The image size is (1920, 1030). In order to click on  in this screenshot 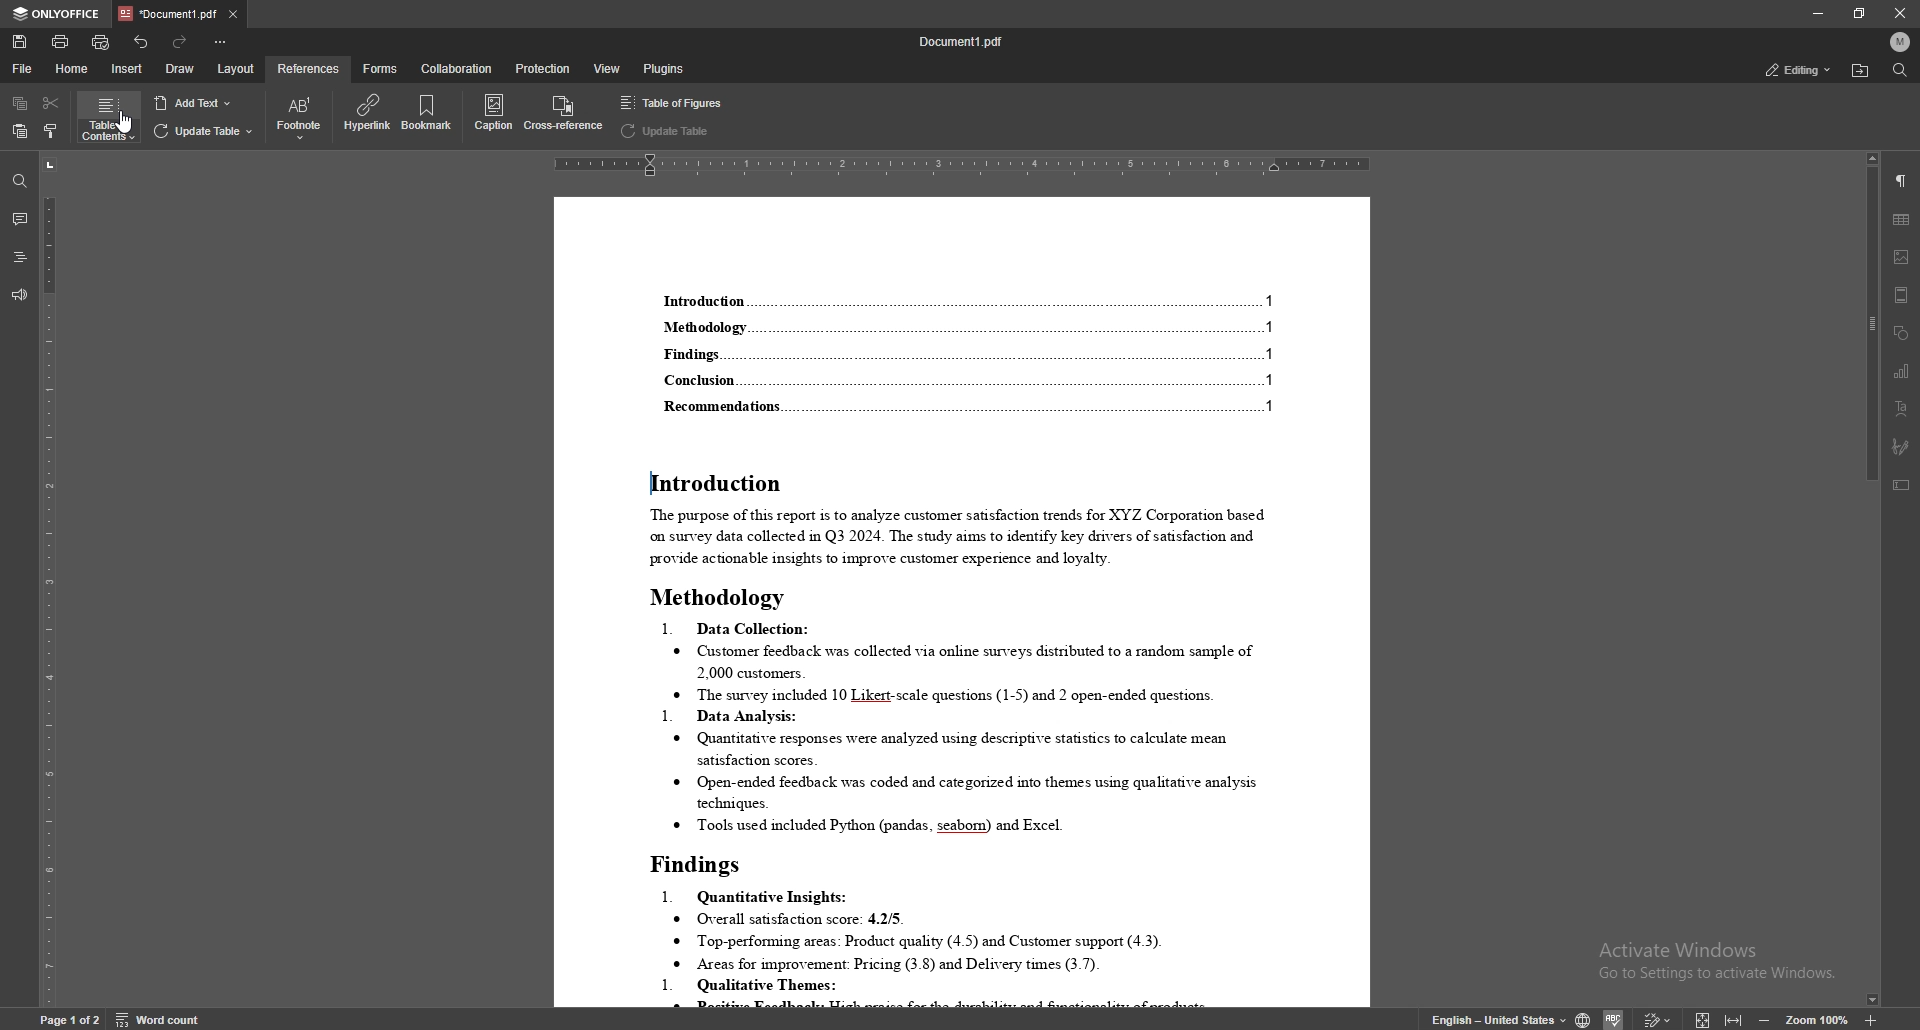, I will do `click(1613, 1019)`.